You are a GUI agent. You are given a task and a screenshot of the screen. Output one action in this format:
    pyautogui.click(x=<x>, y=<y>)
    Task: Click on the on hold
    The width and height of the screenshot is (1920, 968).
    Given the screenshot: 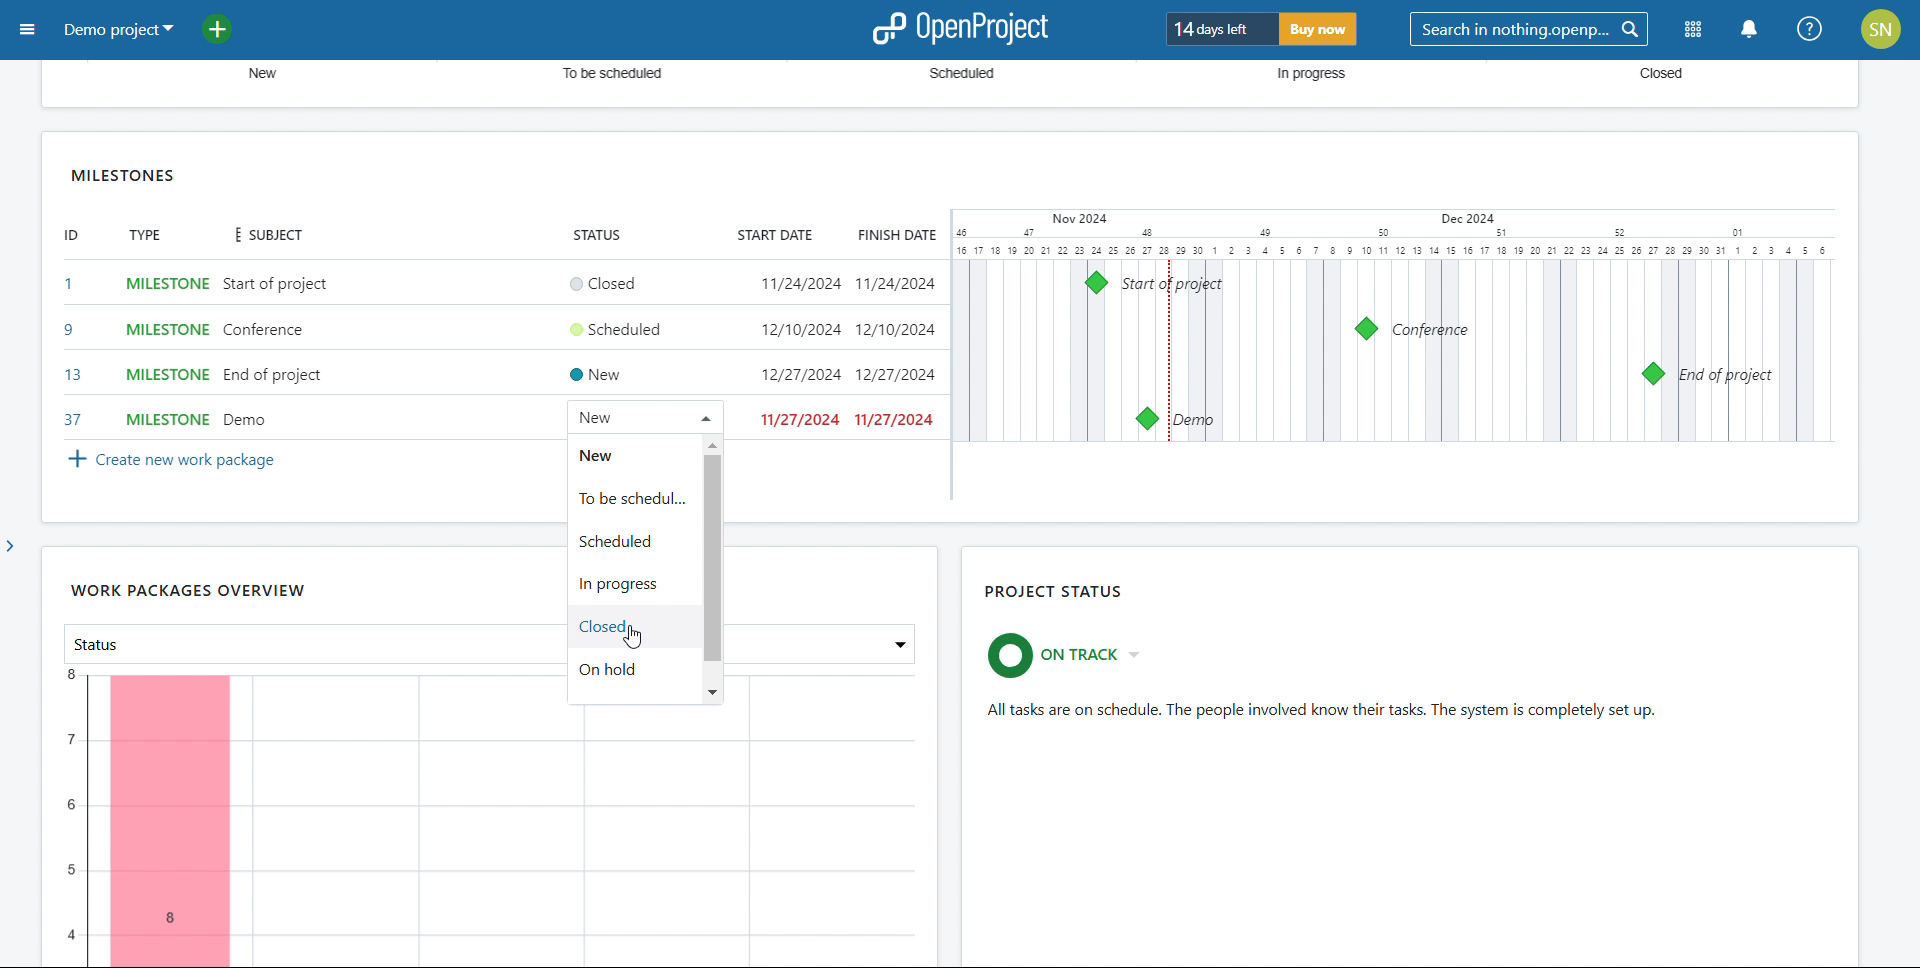 What is the action you would take?
    pyautogui.click(x=633, y=673)
    